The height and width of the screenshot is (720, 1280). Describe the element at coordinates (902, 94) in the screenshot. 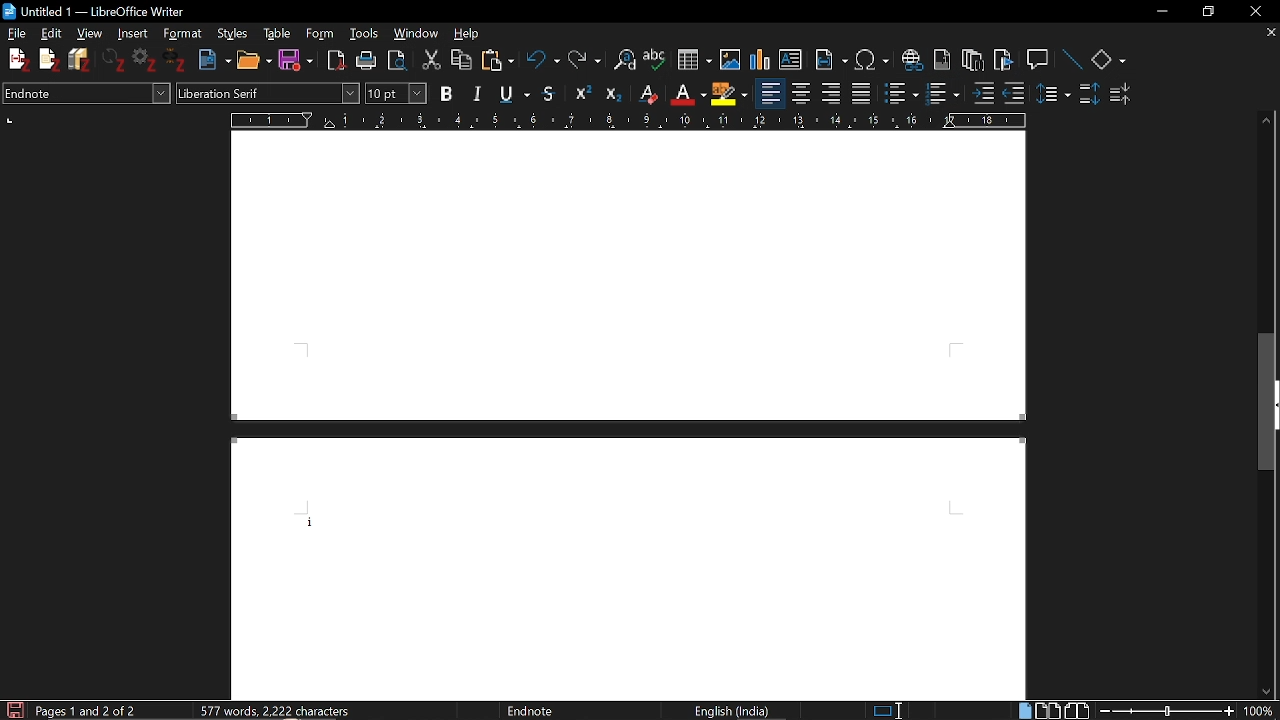

I see `Togle ordered list` at that location.